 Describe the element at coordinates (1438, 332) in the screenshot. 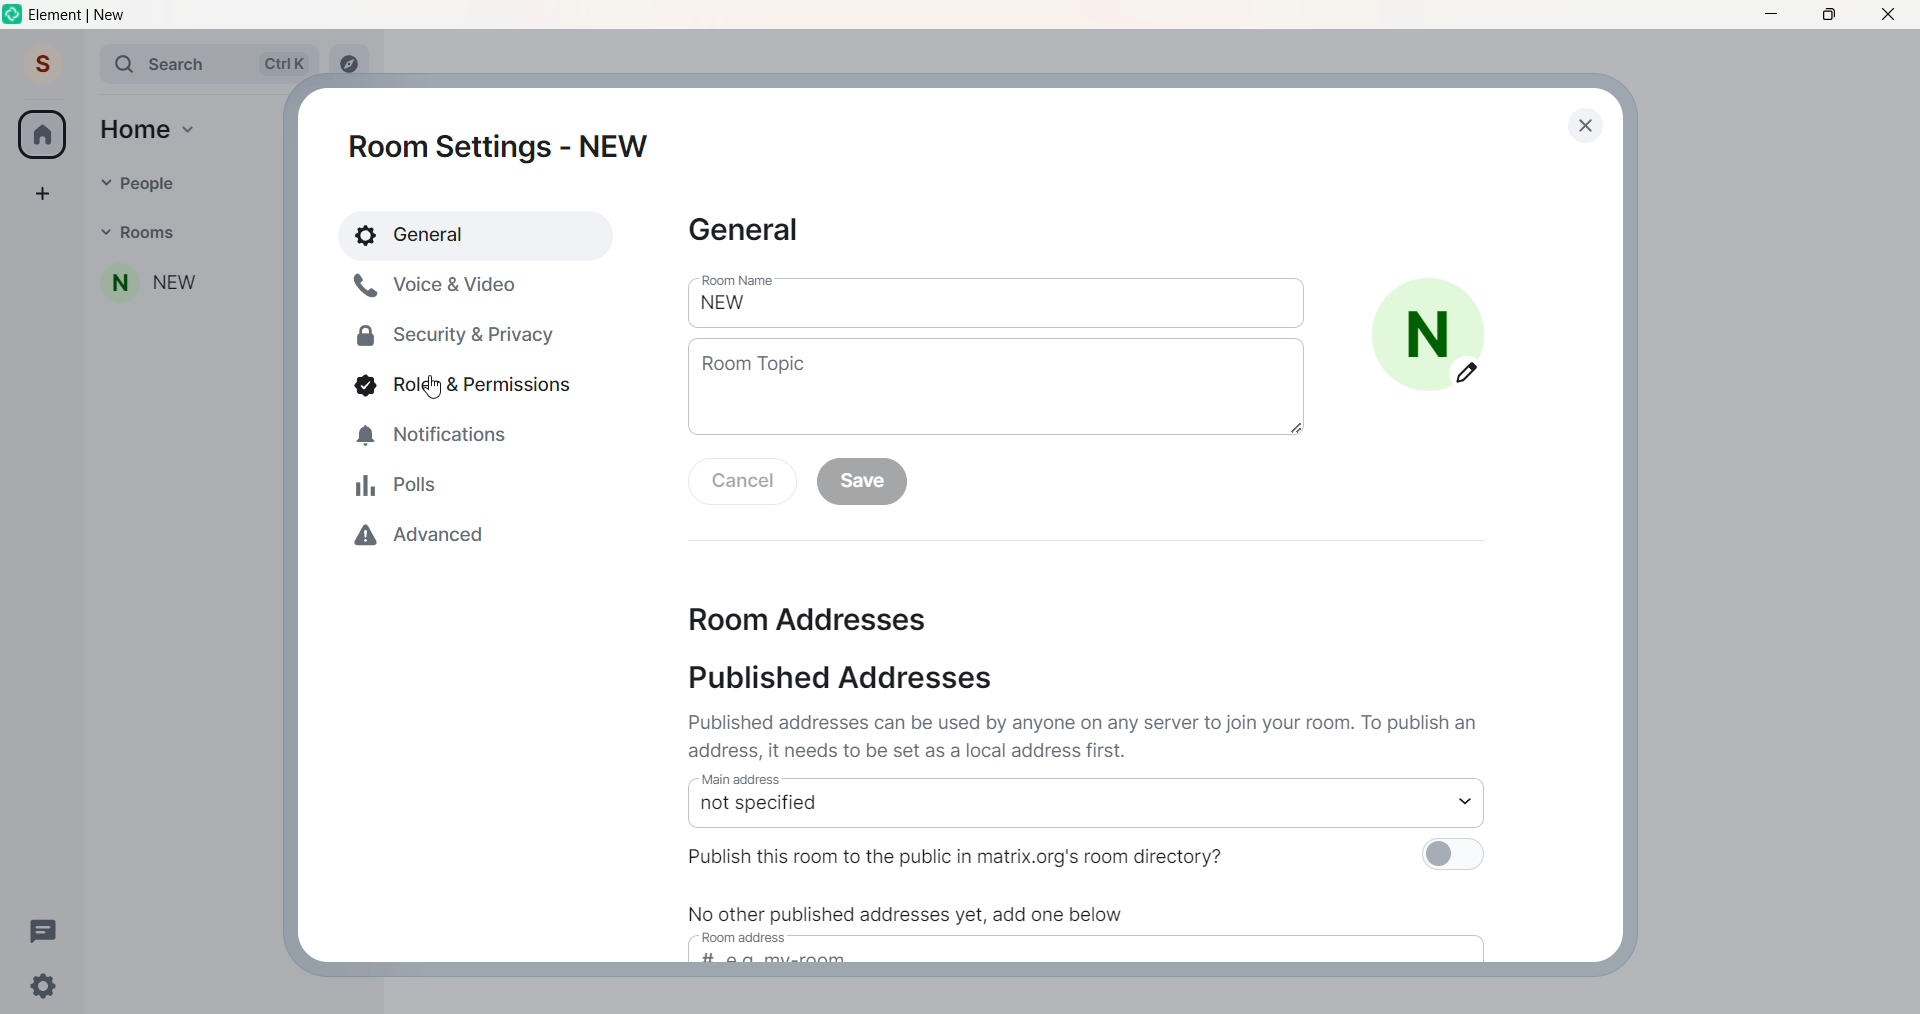

I see `display picture` at that location.